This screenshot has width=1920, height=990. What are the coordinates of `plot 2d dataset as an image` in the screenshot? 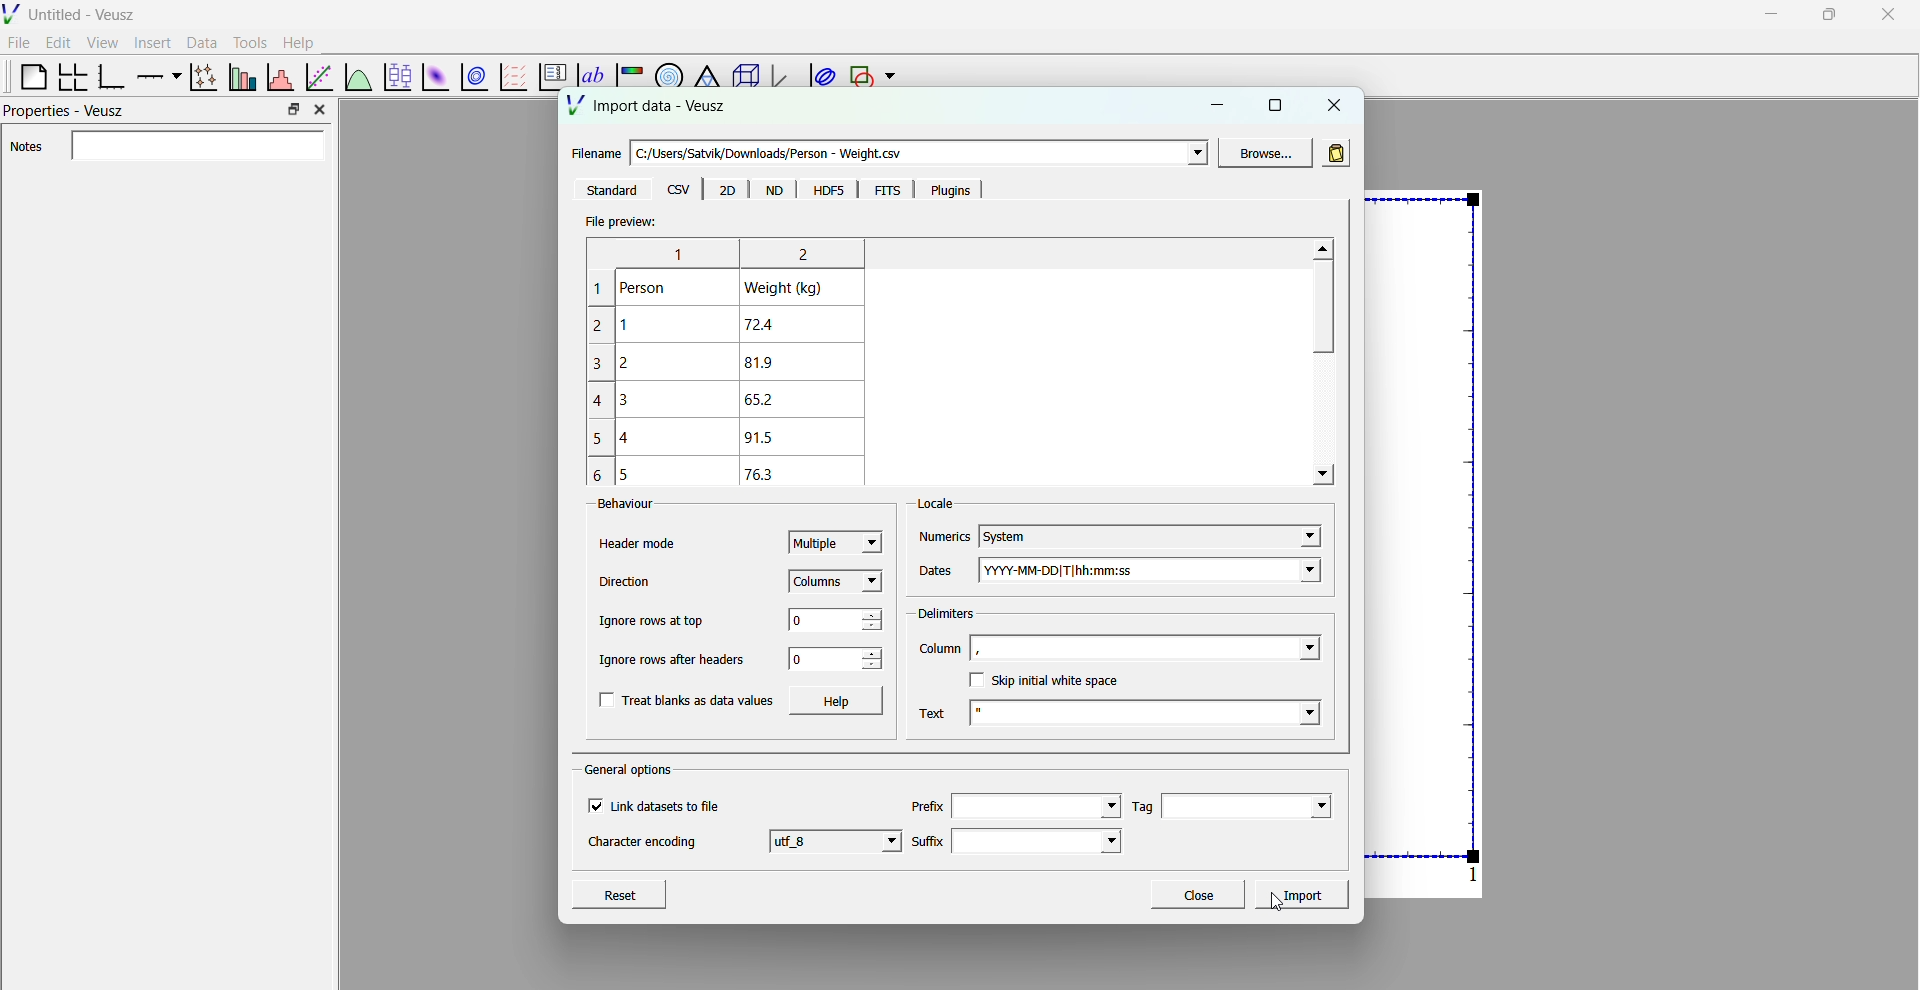 It's located at (432, 77).